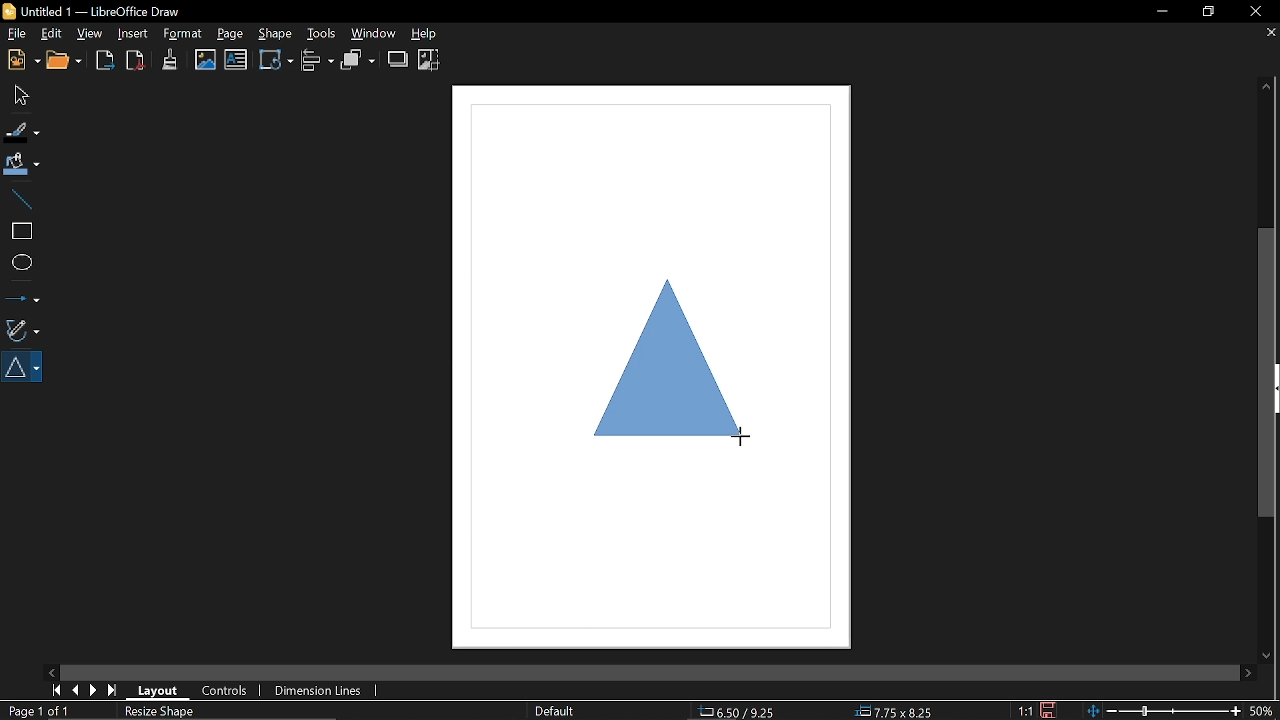 Image resolution: width=1280 pixels, height=720 pixels. Describe the element at coordinates (20, 263) in the screenshot. I see `Ellipse` at that location.